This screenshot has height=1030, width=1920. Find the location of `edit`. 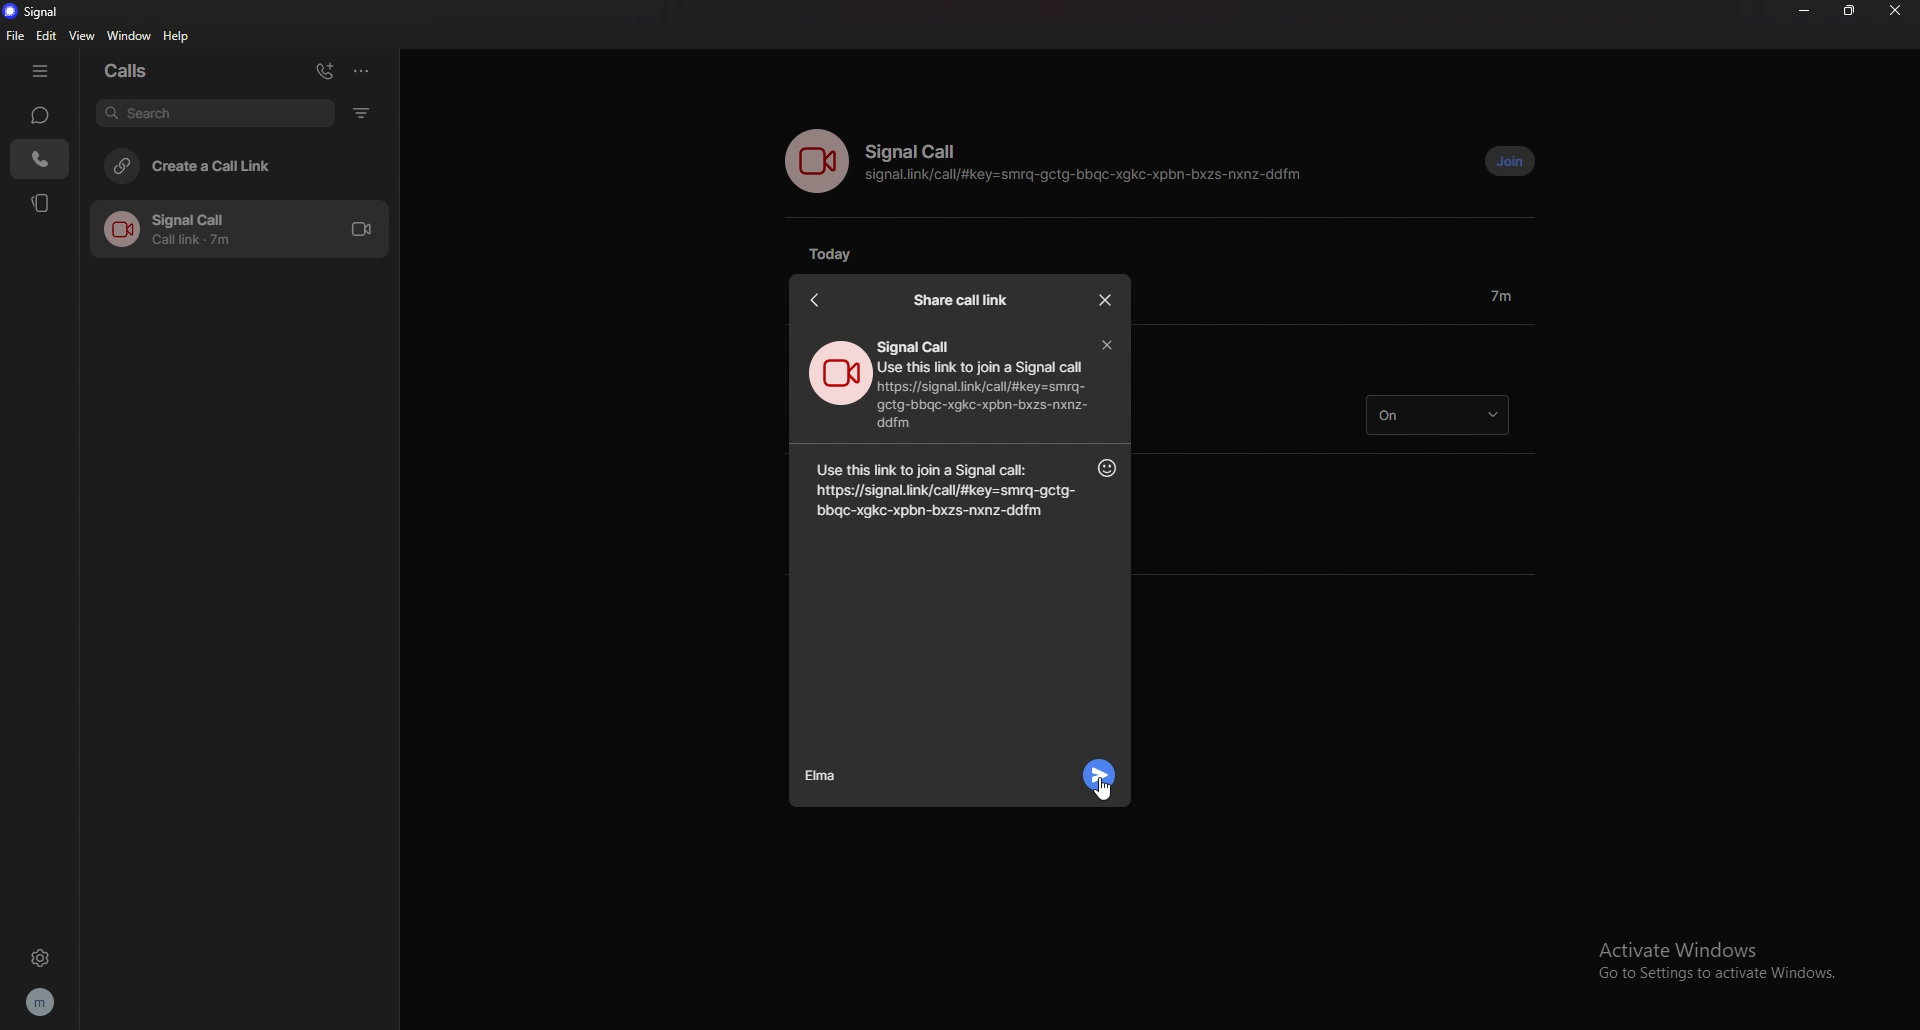

edit is located at coordinates (47, 36).